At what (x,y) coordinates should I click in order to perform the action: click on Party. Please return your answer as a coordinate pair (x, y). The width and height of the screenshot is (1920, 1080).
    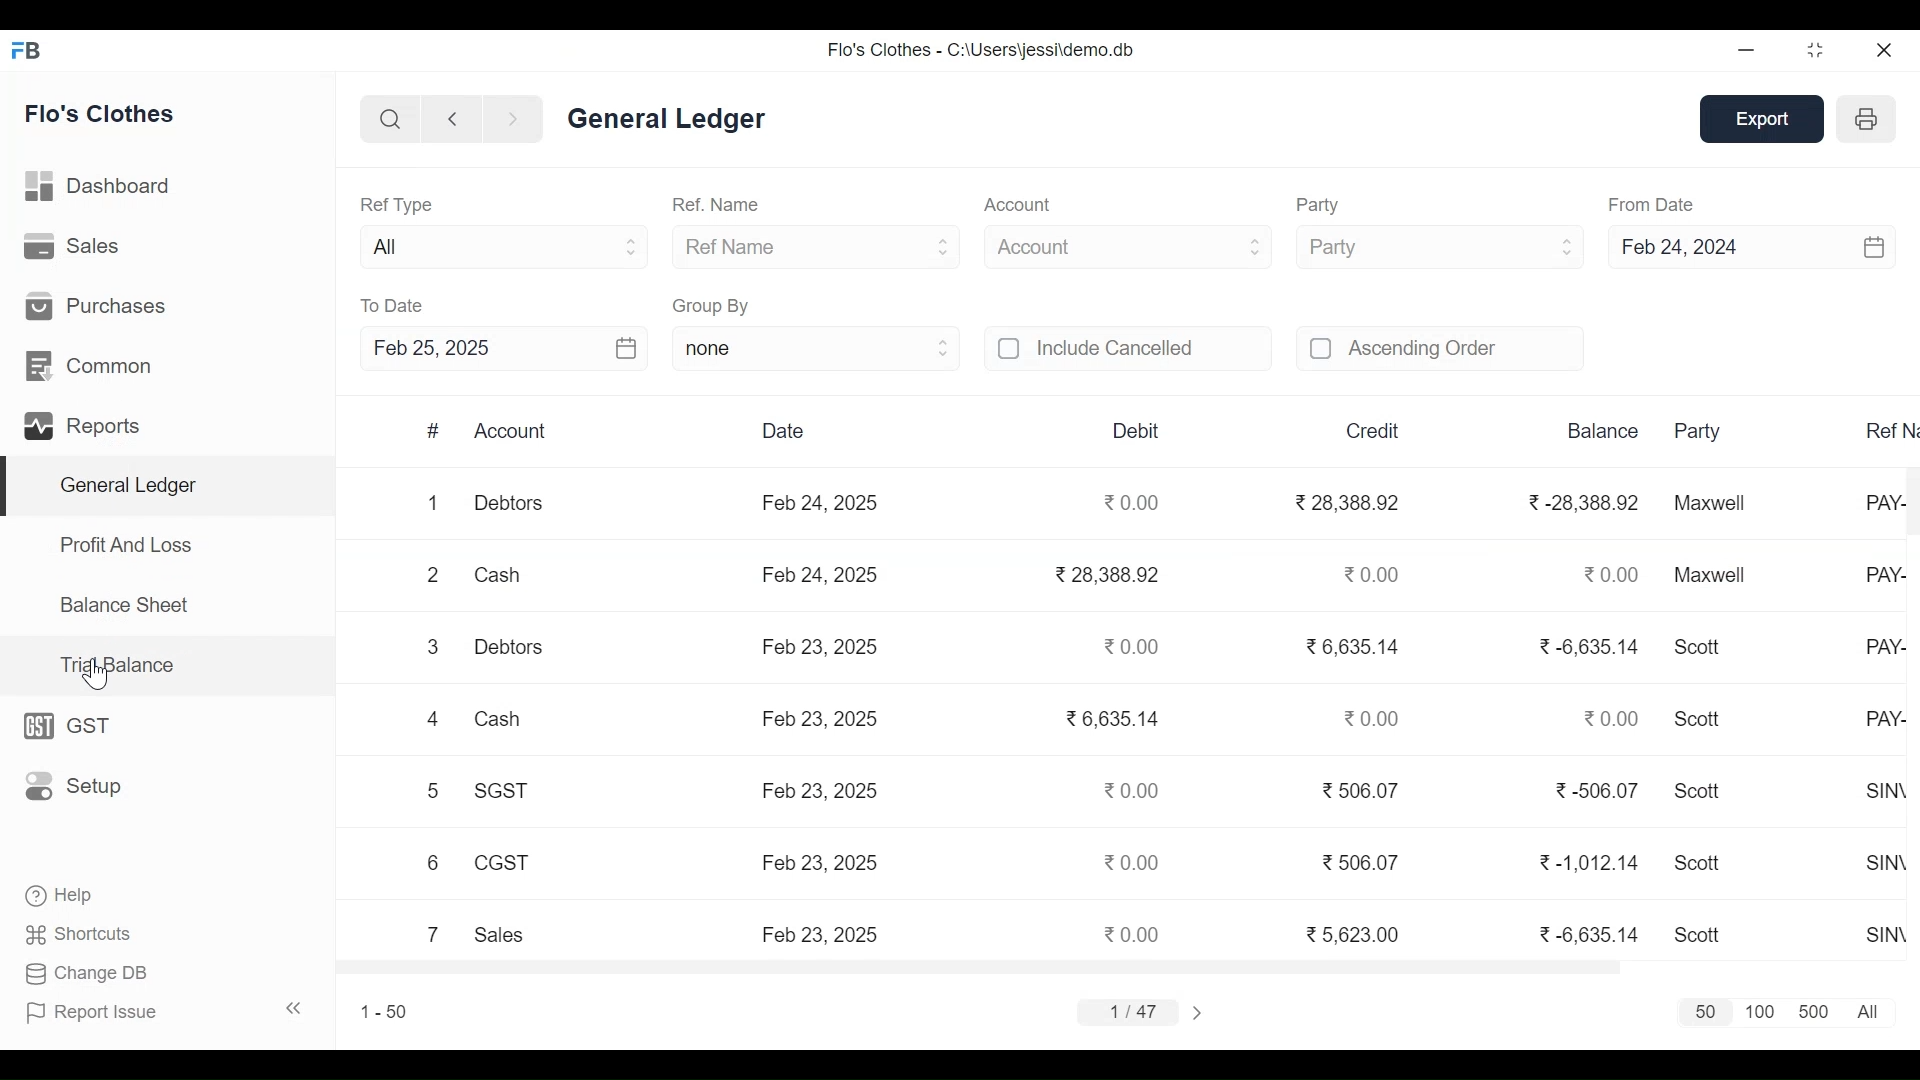
    Looking at the image, I should click on (1329, 206).